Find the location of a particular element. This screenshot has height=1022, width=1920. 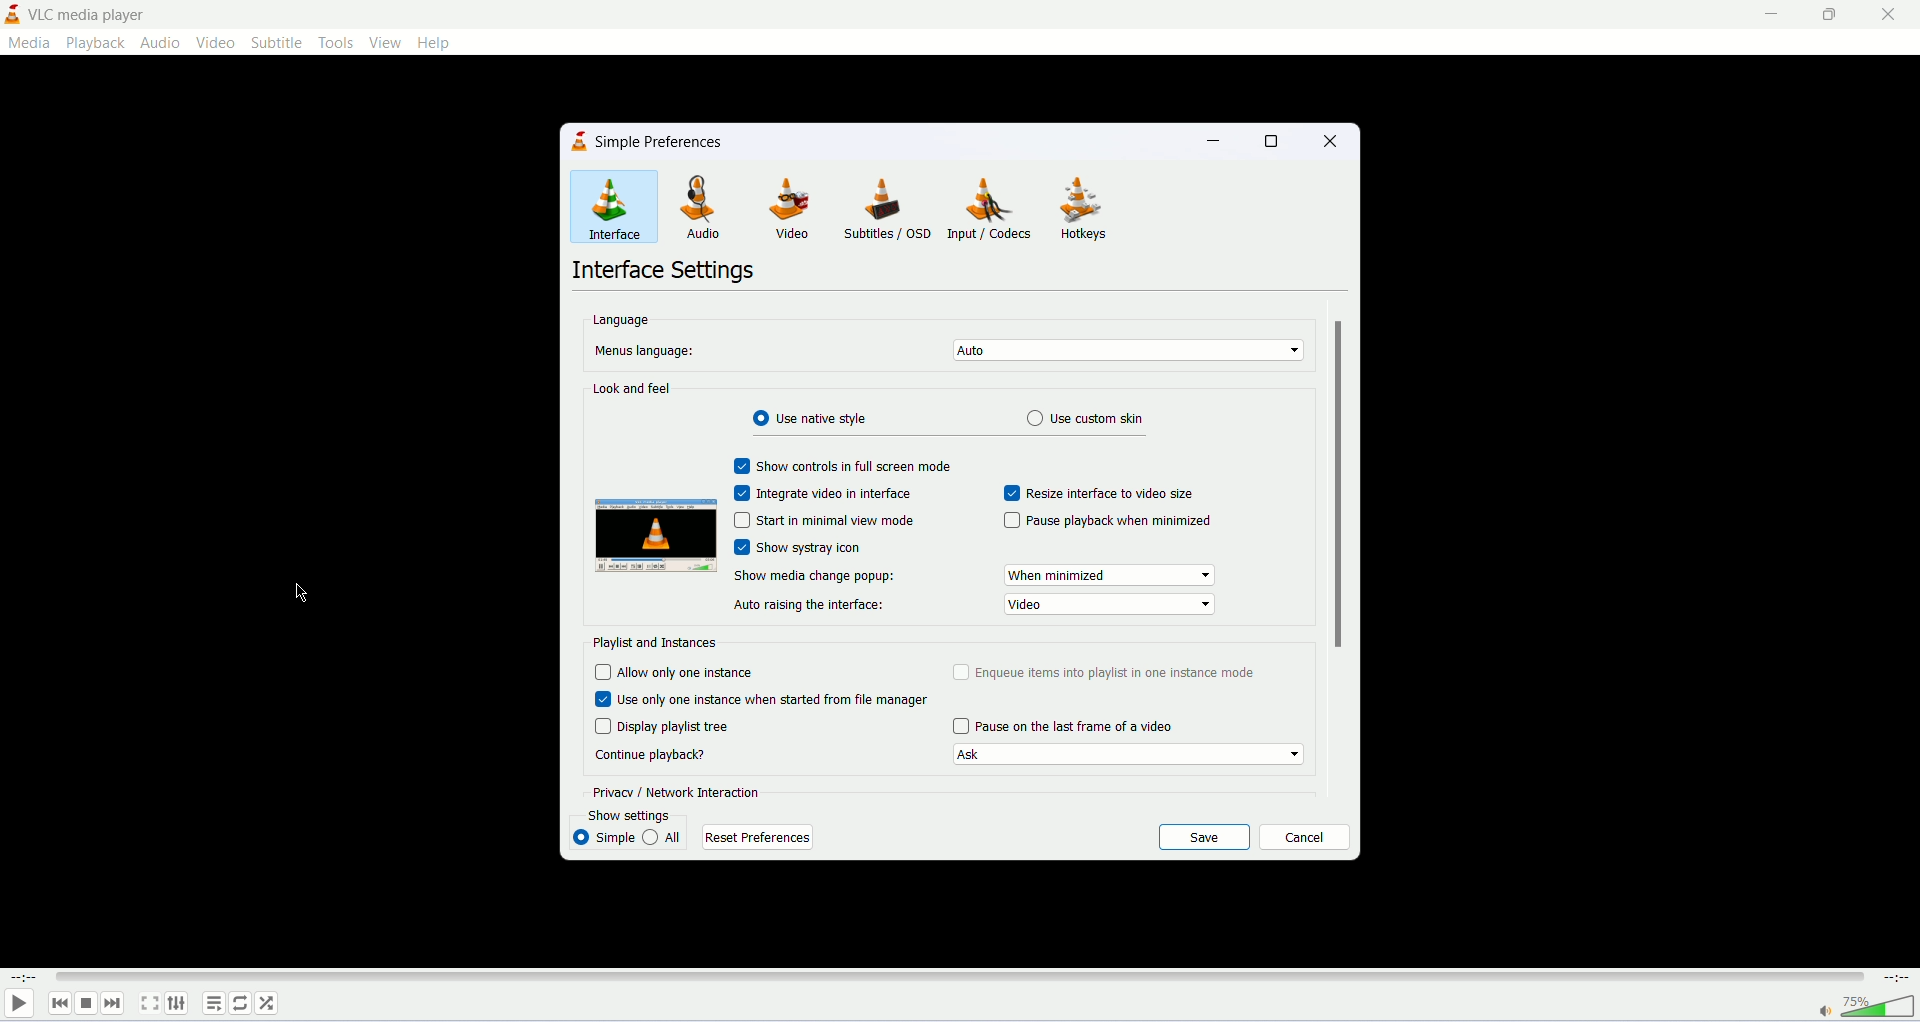

show controls in full screen is located at coordinates (840, 465).